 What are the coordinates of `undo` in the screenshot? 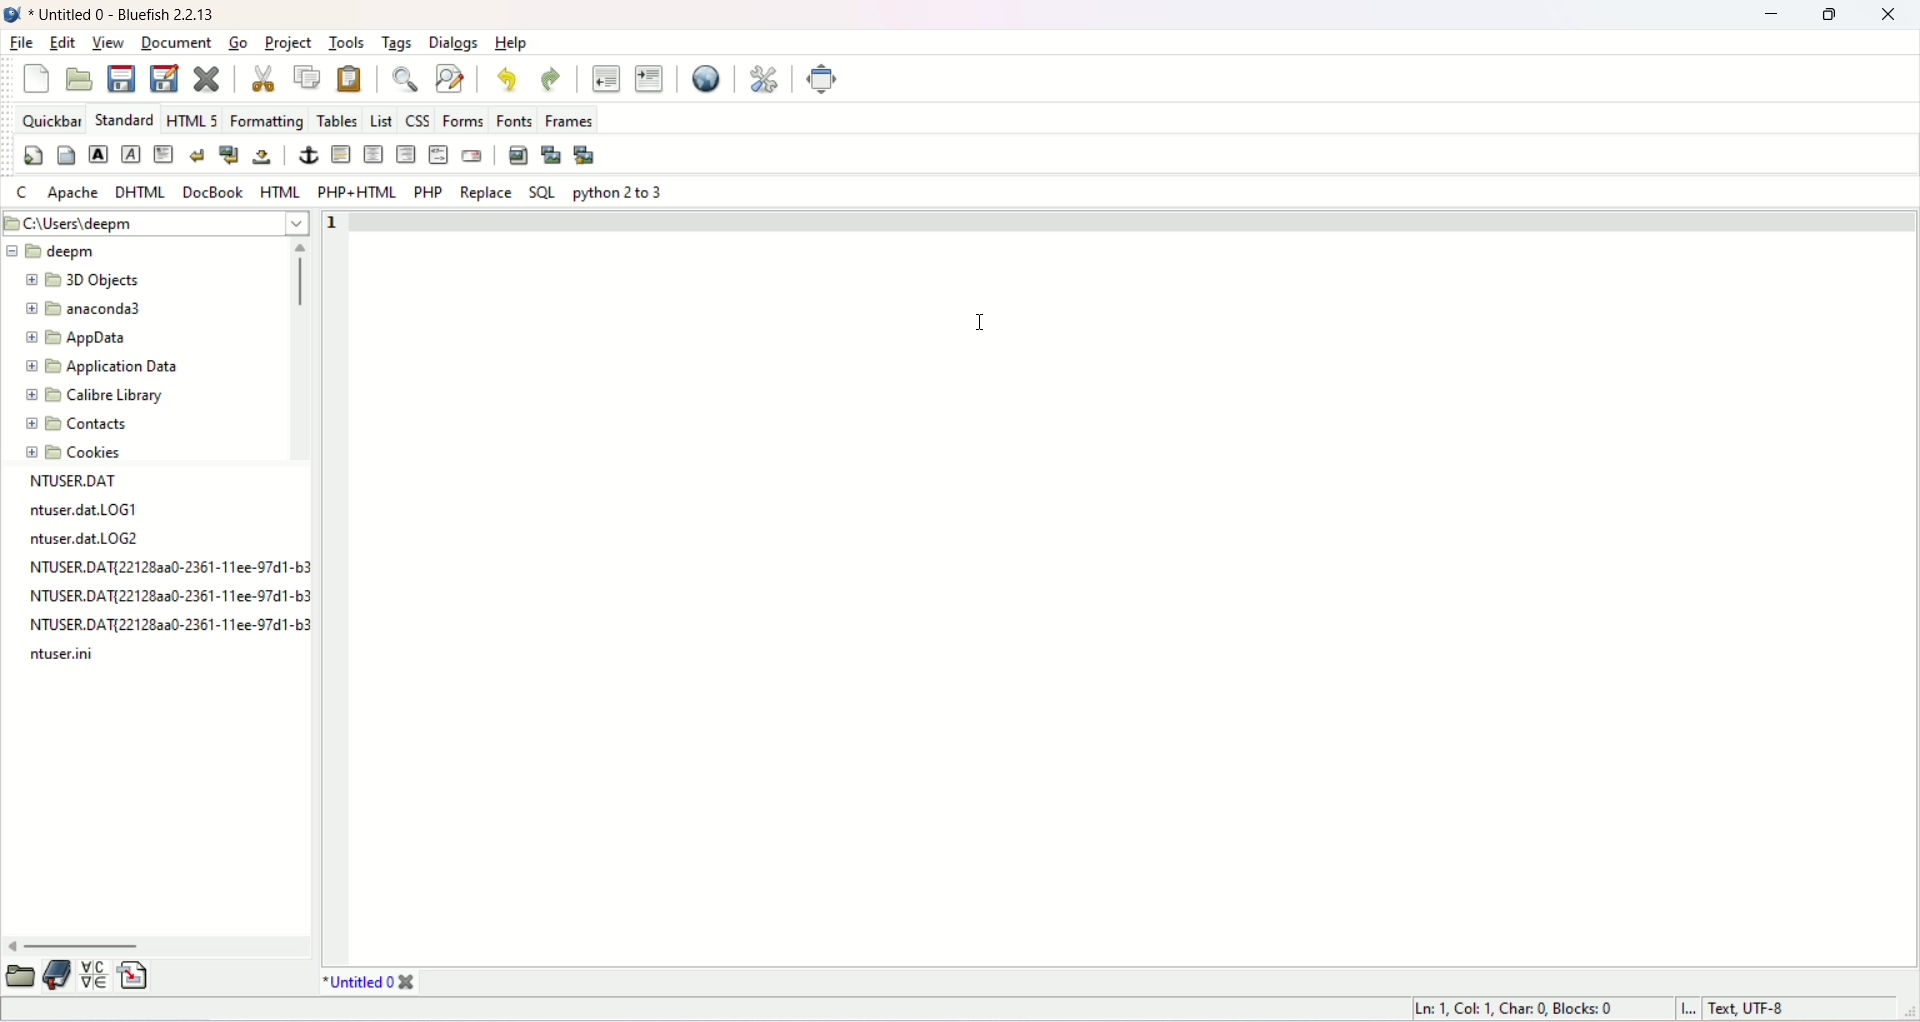 It's located at (507, 81).